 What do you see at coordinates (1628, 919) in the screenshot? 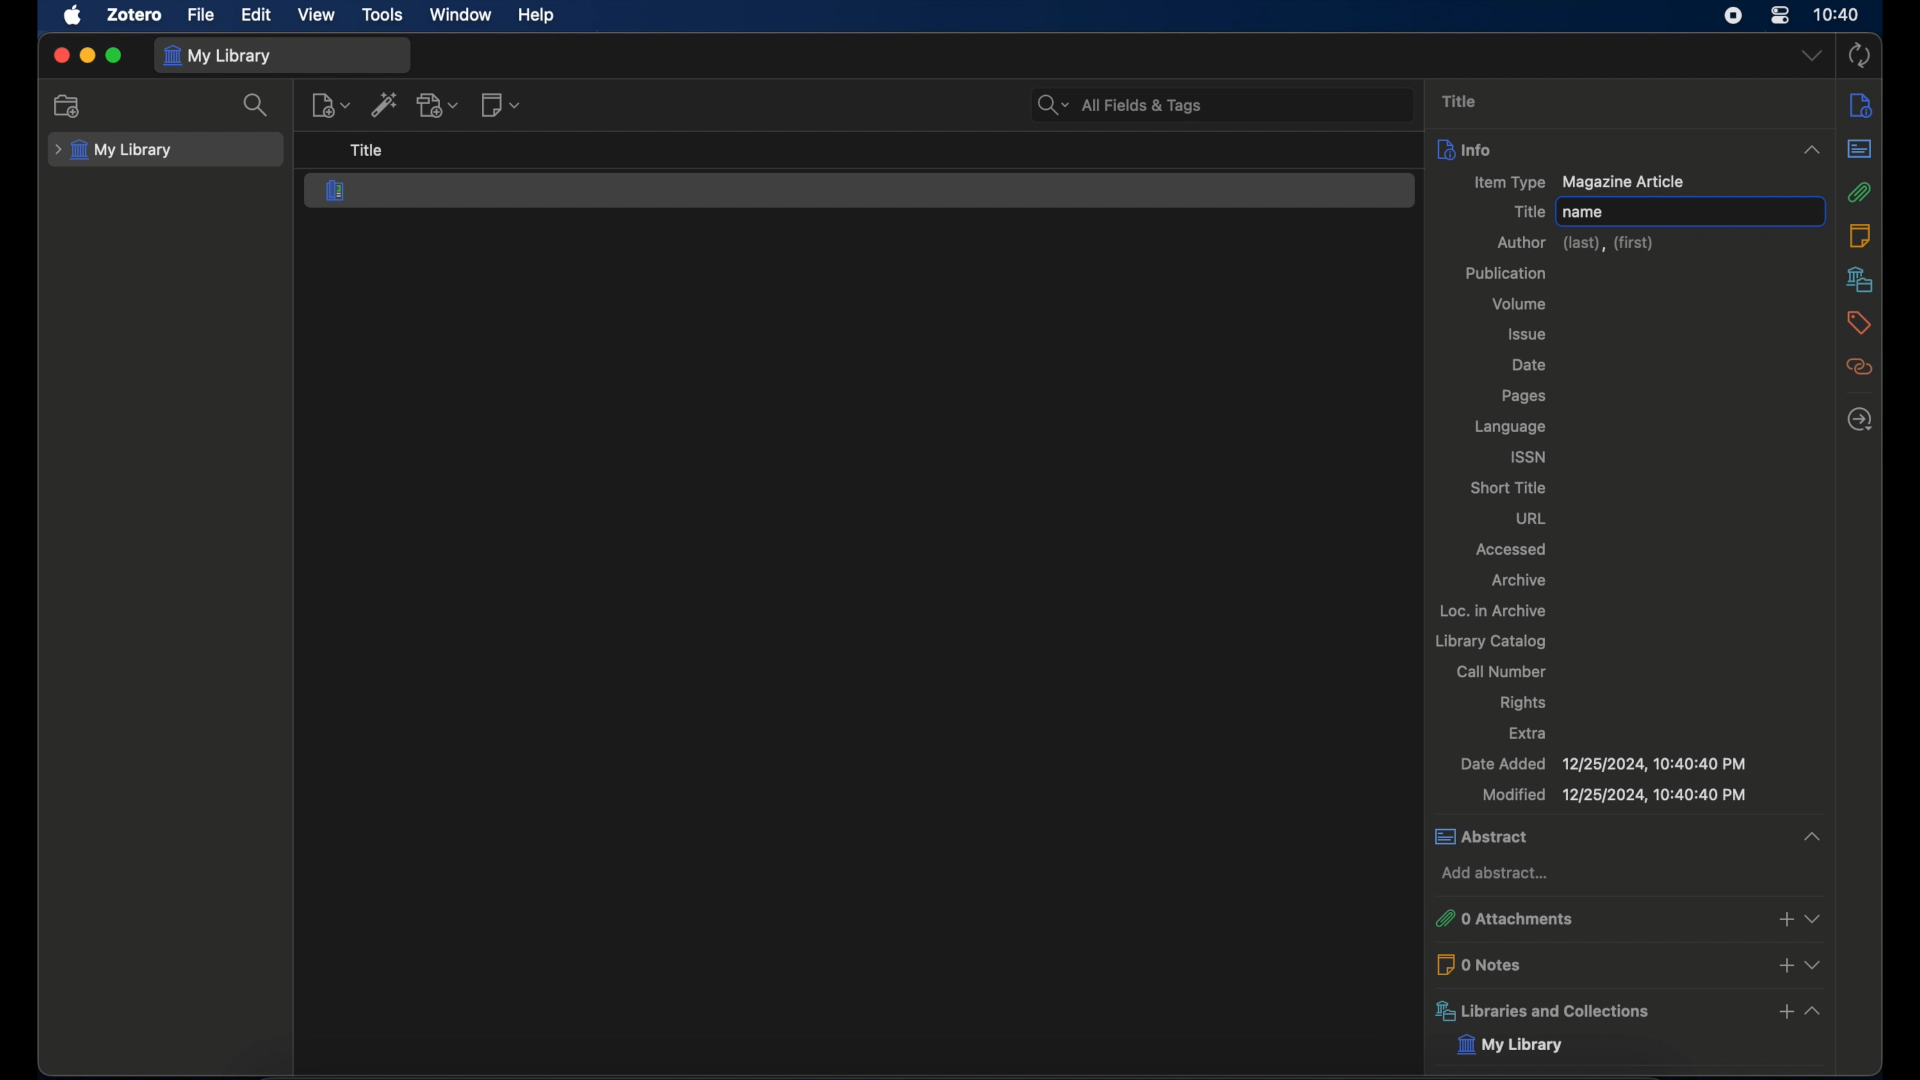
I see `0 attachments` at bounding box center [1628, 919].